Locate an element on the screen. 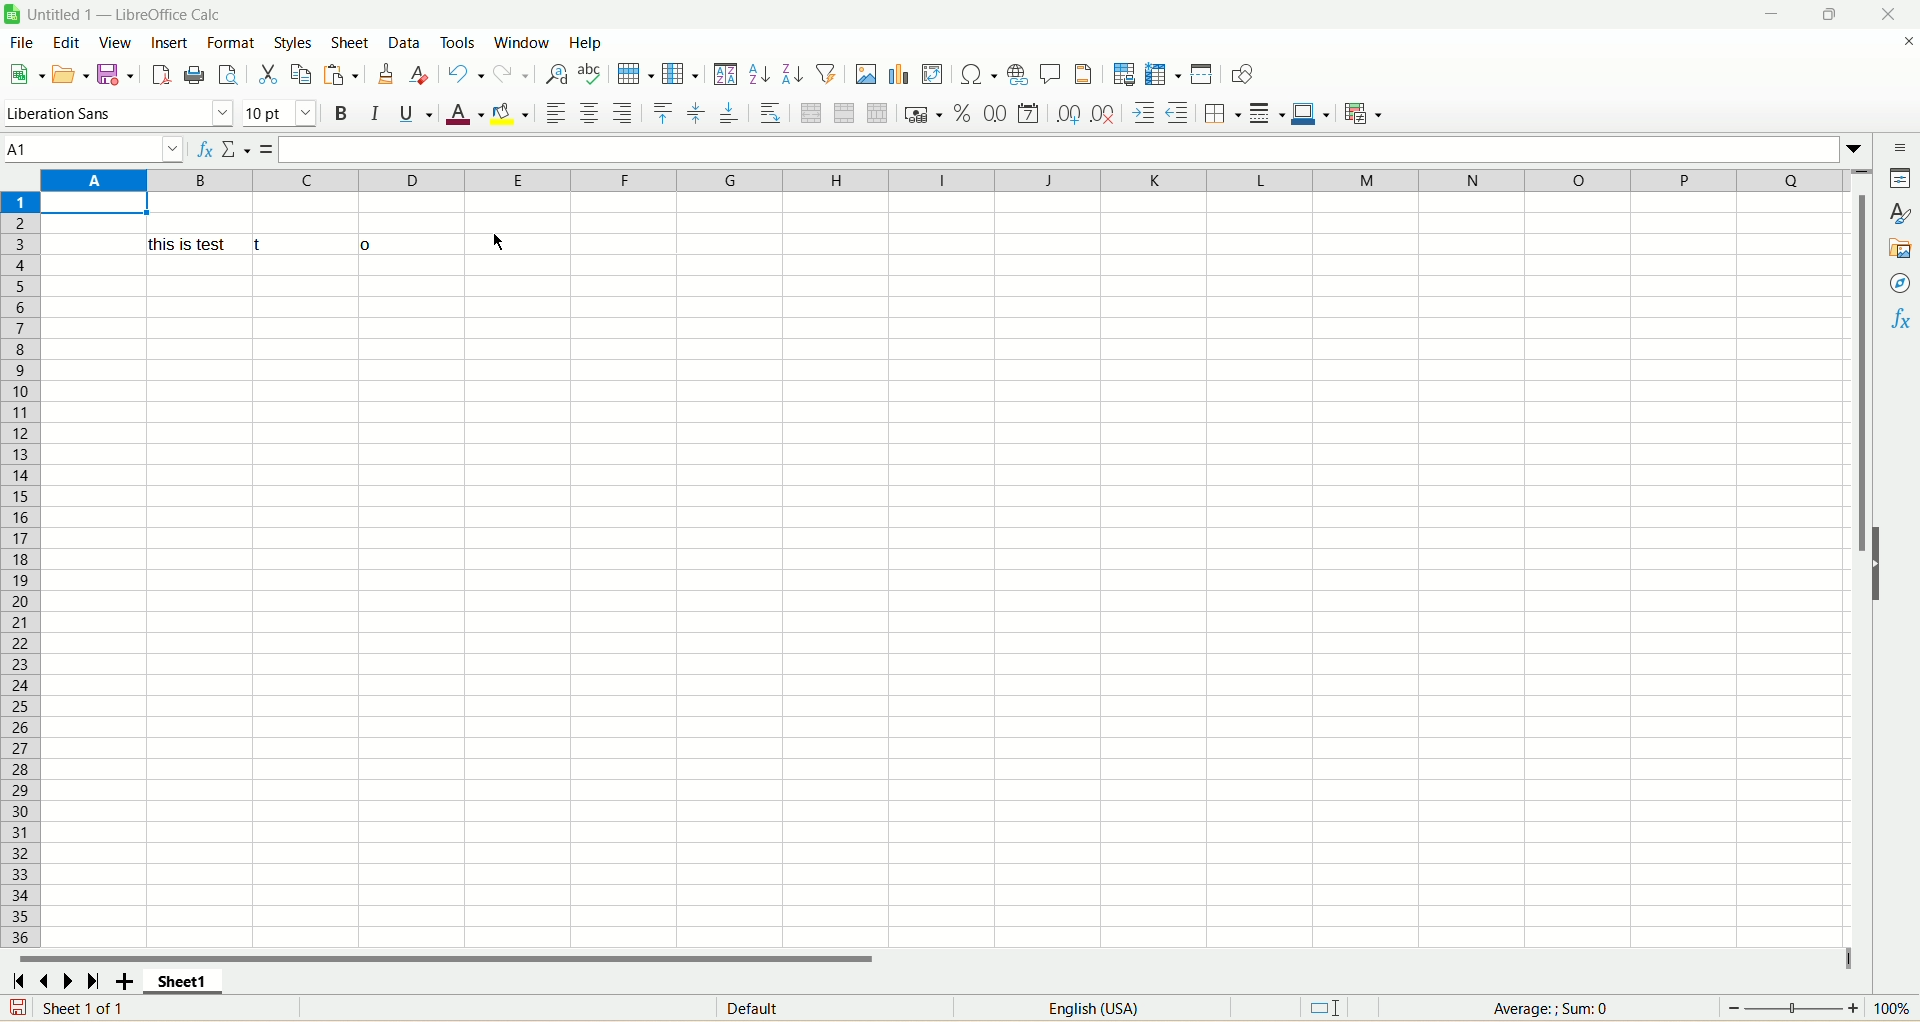 Image resolution: width=1920 pixels, height=1022 pixels. cell name is located at coordinates (94, 150).